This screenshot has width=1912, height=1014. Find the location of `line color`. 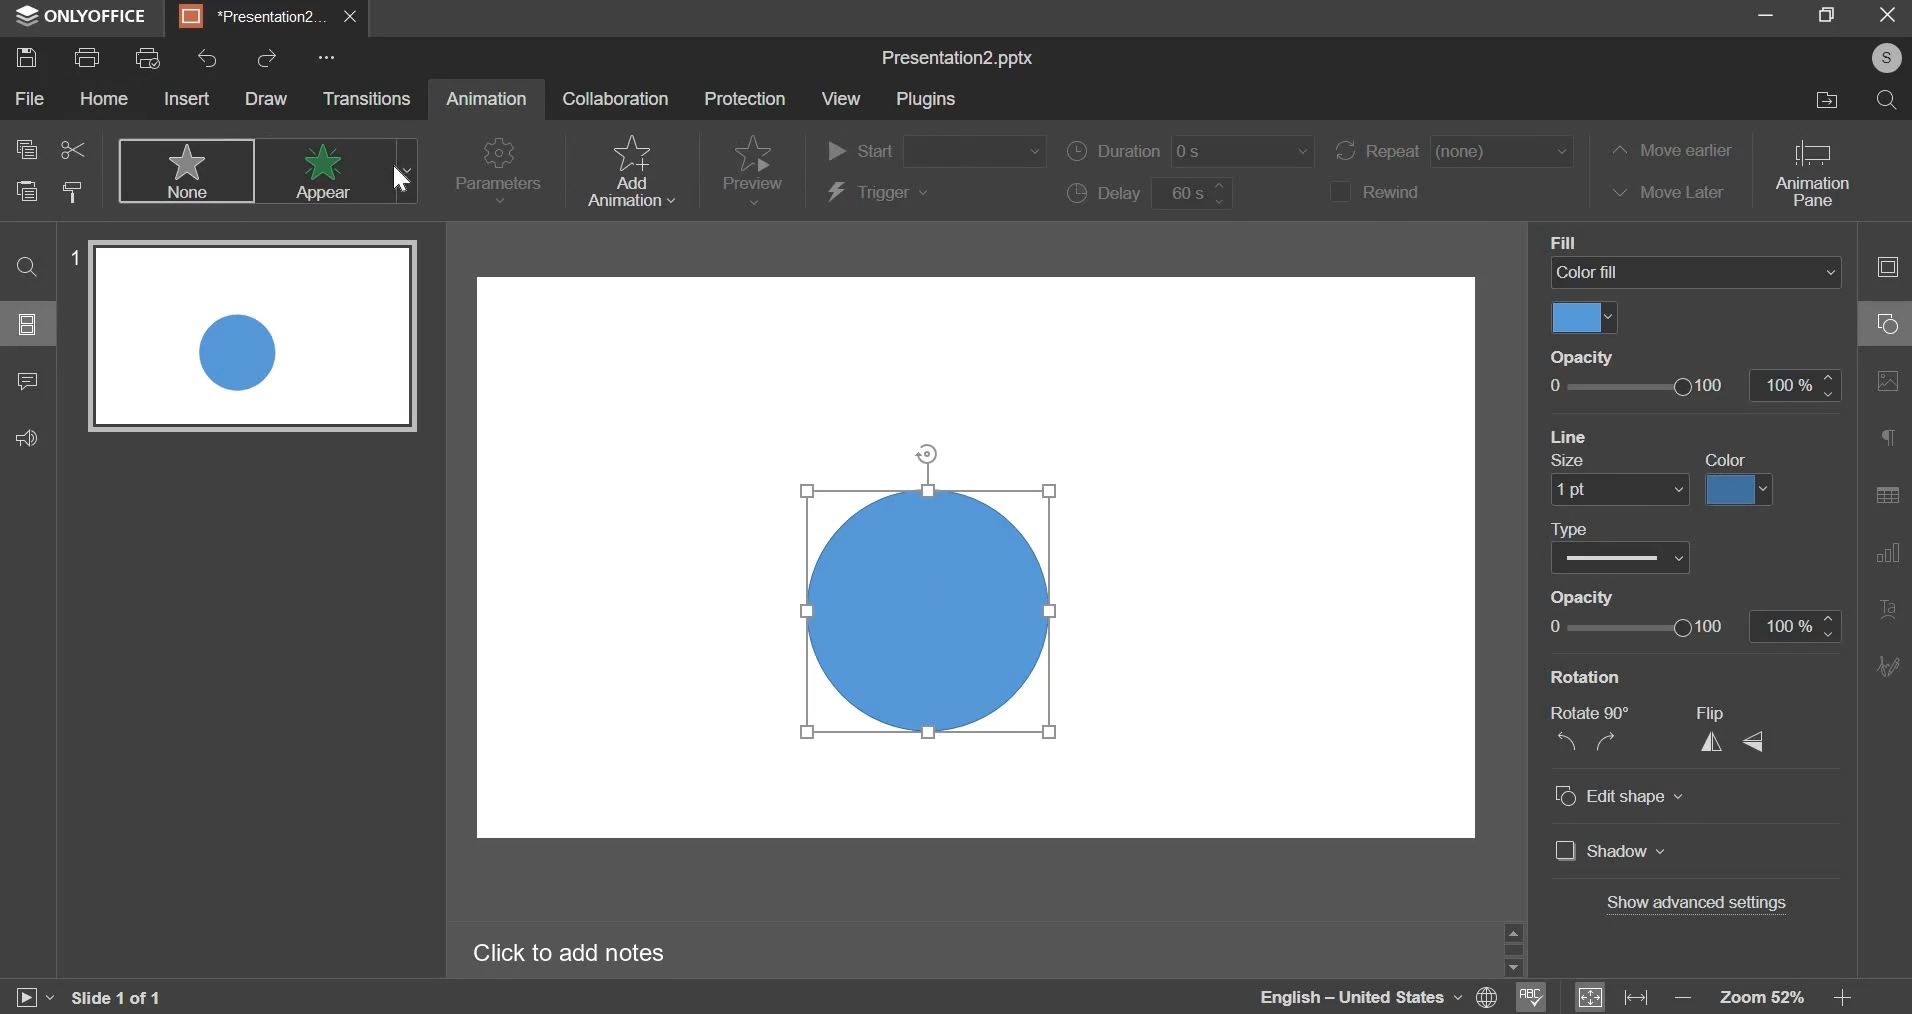

line color is located at coordinates (1740, 489).